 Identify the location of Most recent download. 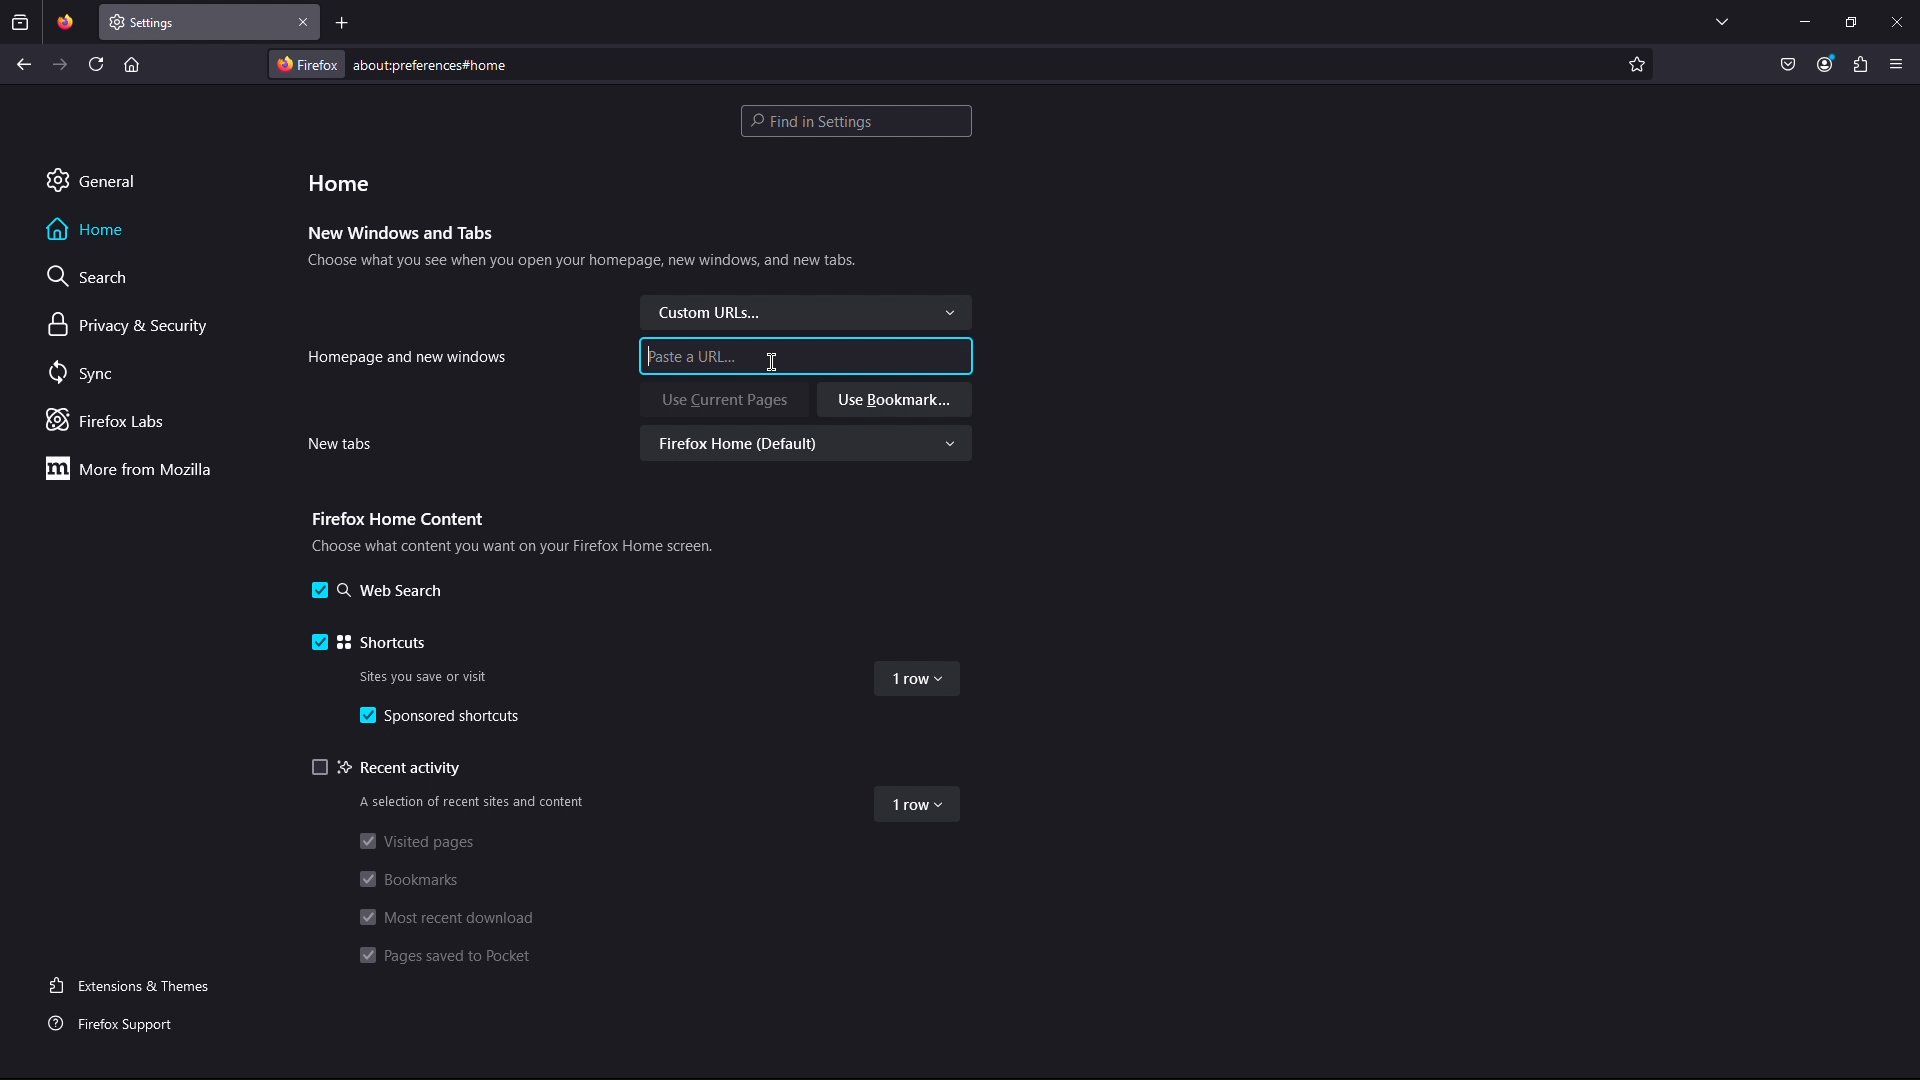
(445, 916).